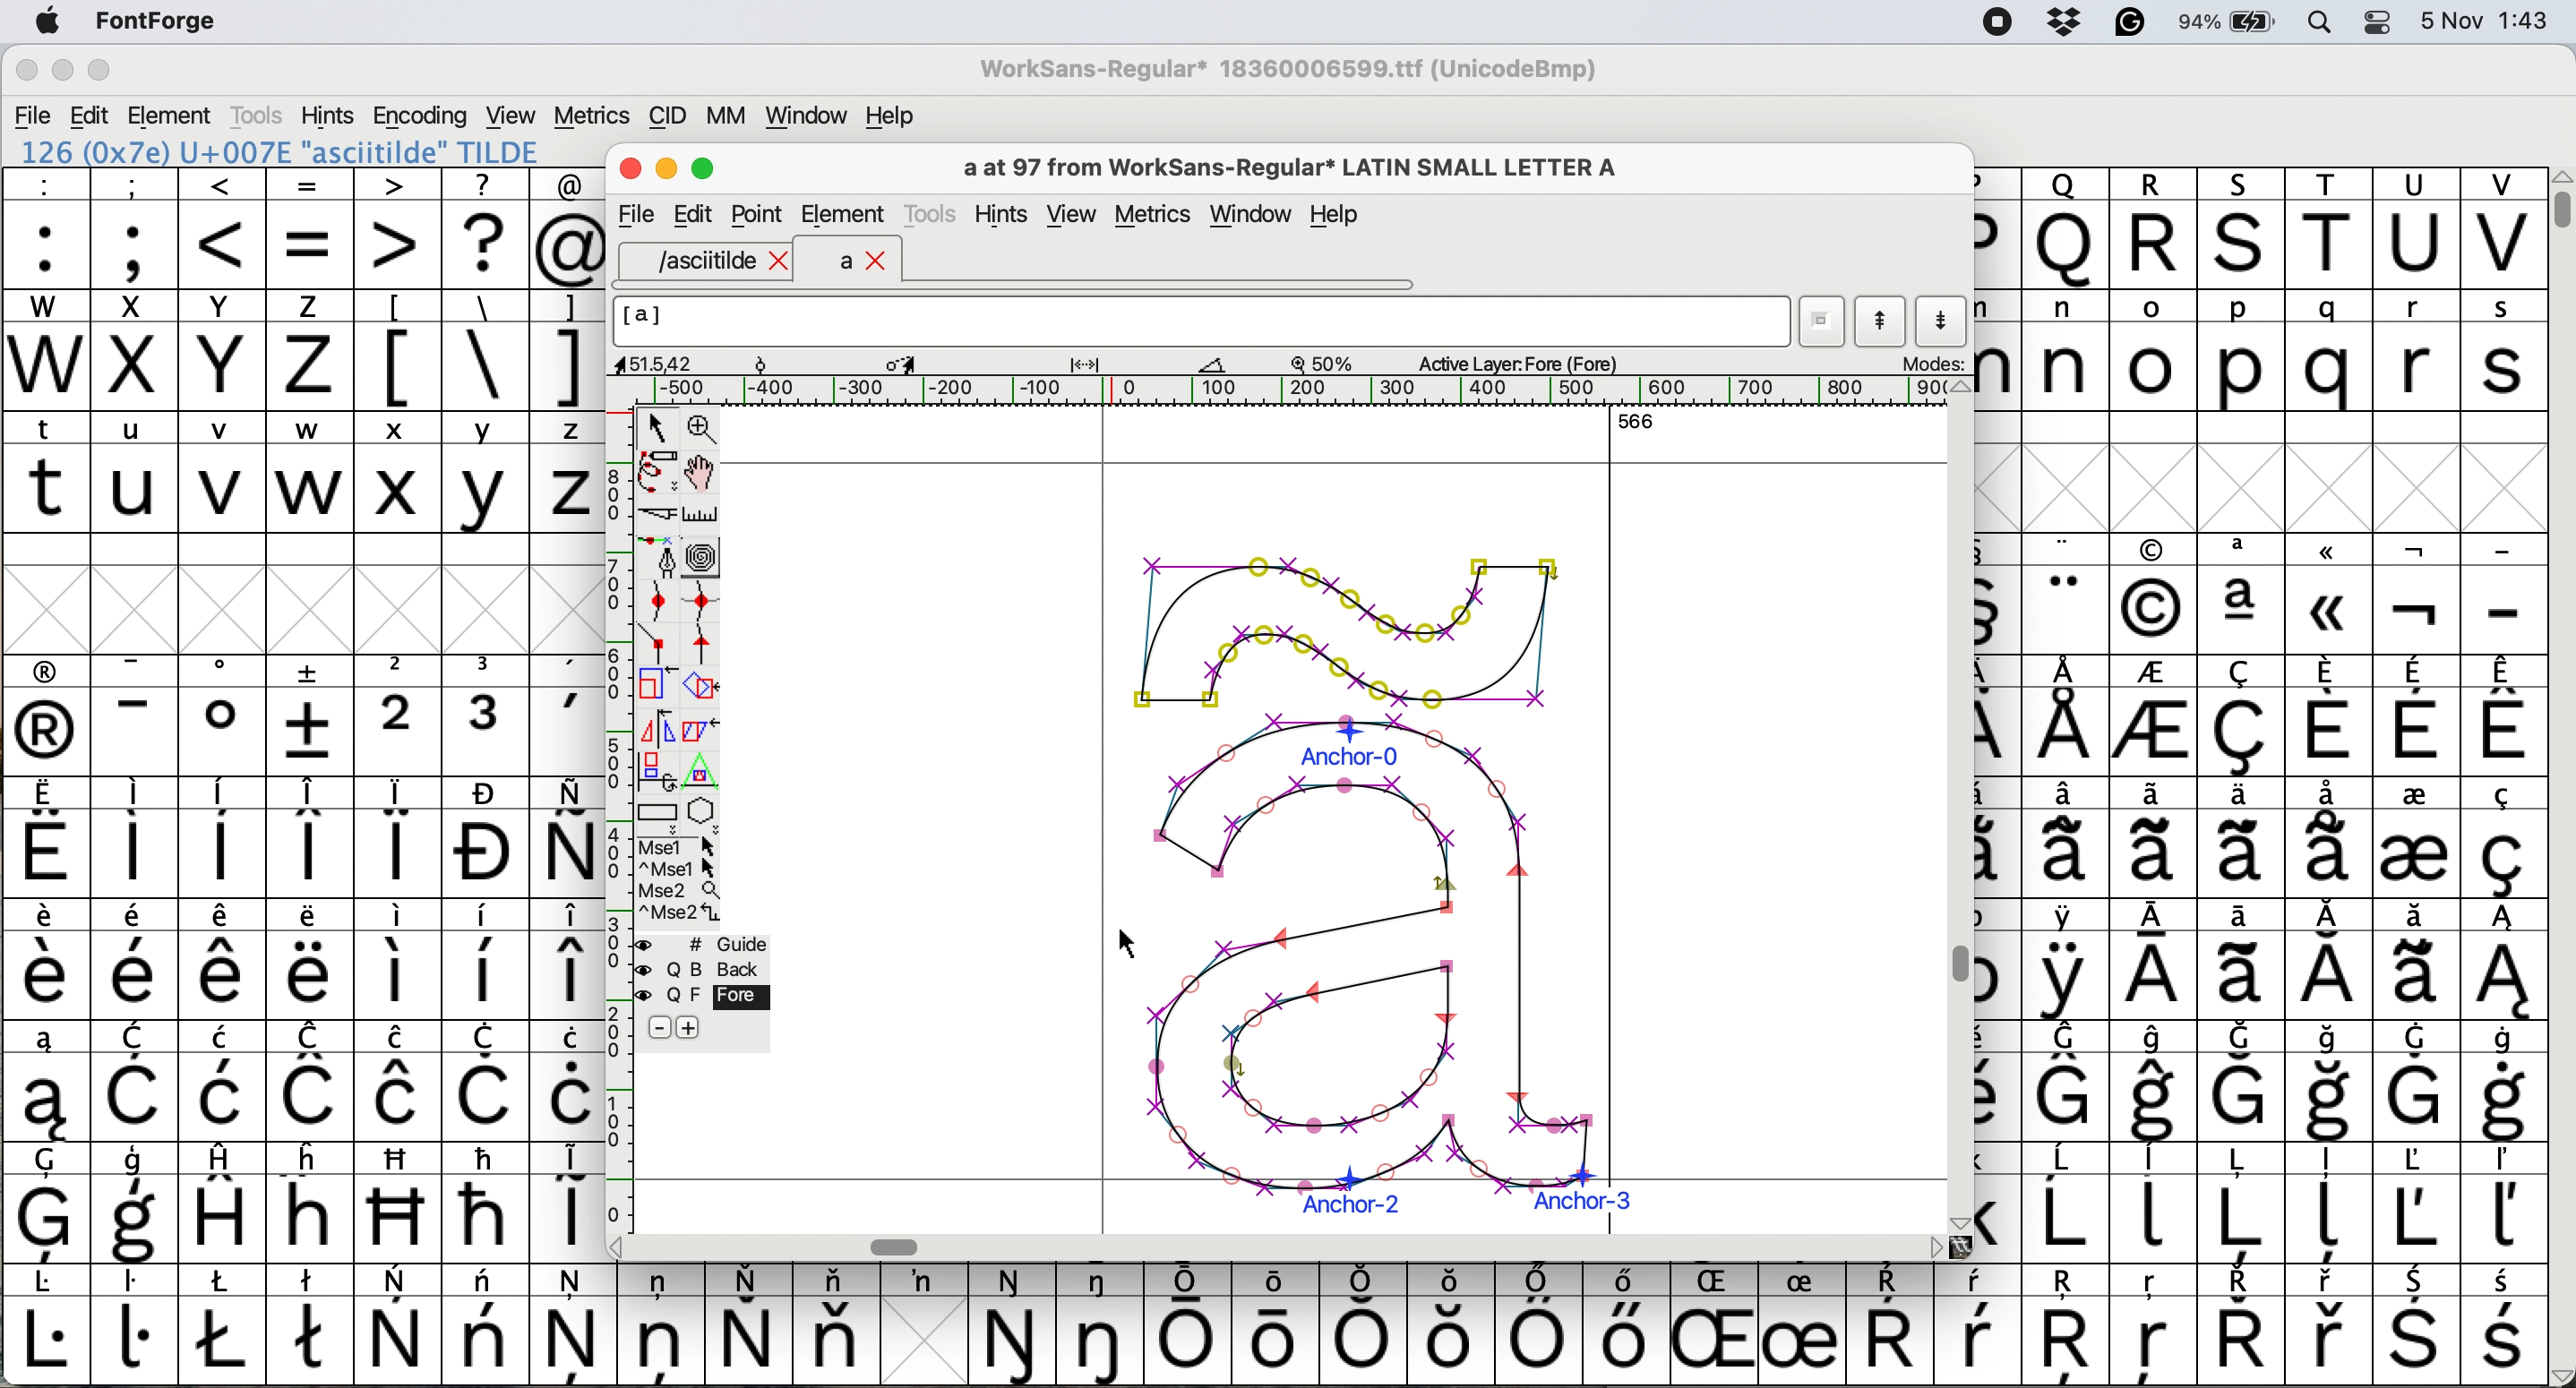 This screenshot has width=2576, height=1388. Describe the element at coordinates (706, 733) in the screenshot. I see `skew selection` at that location.